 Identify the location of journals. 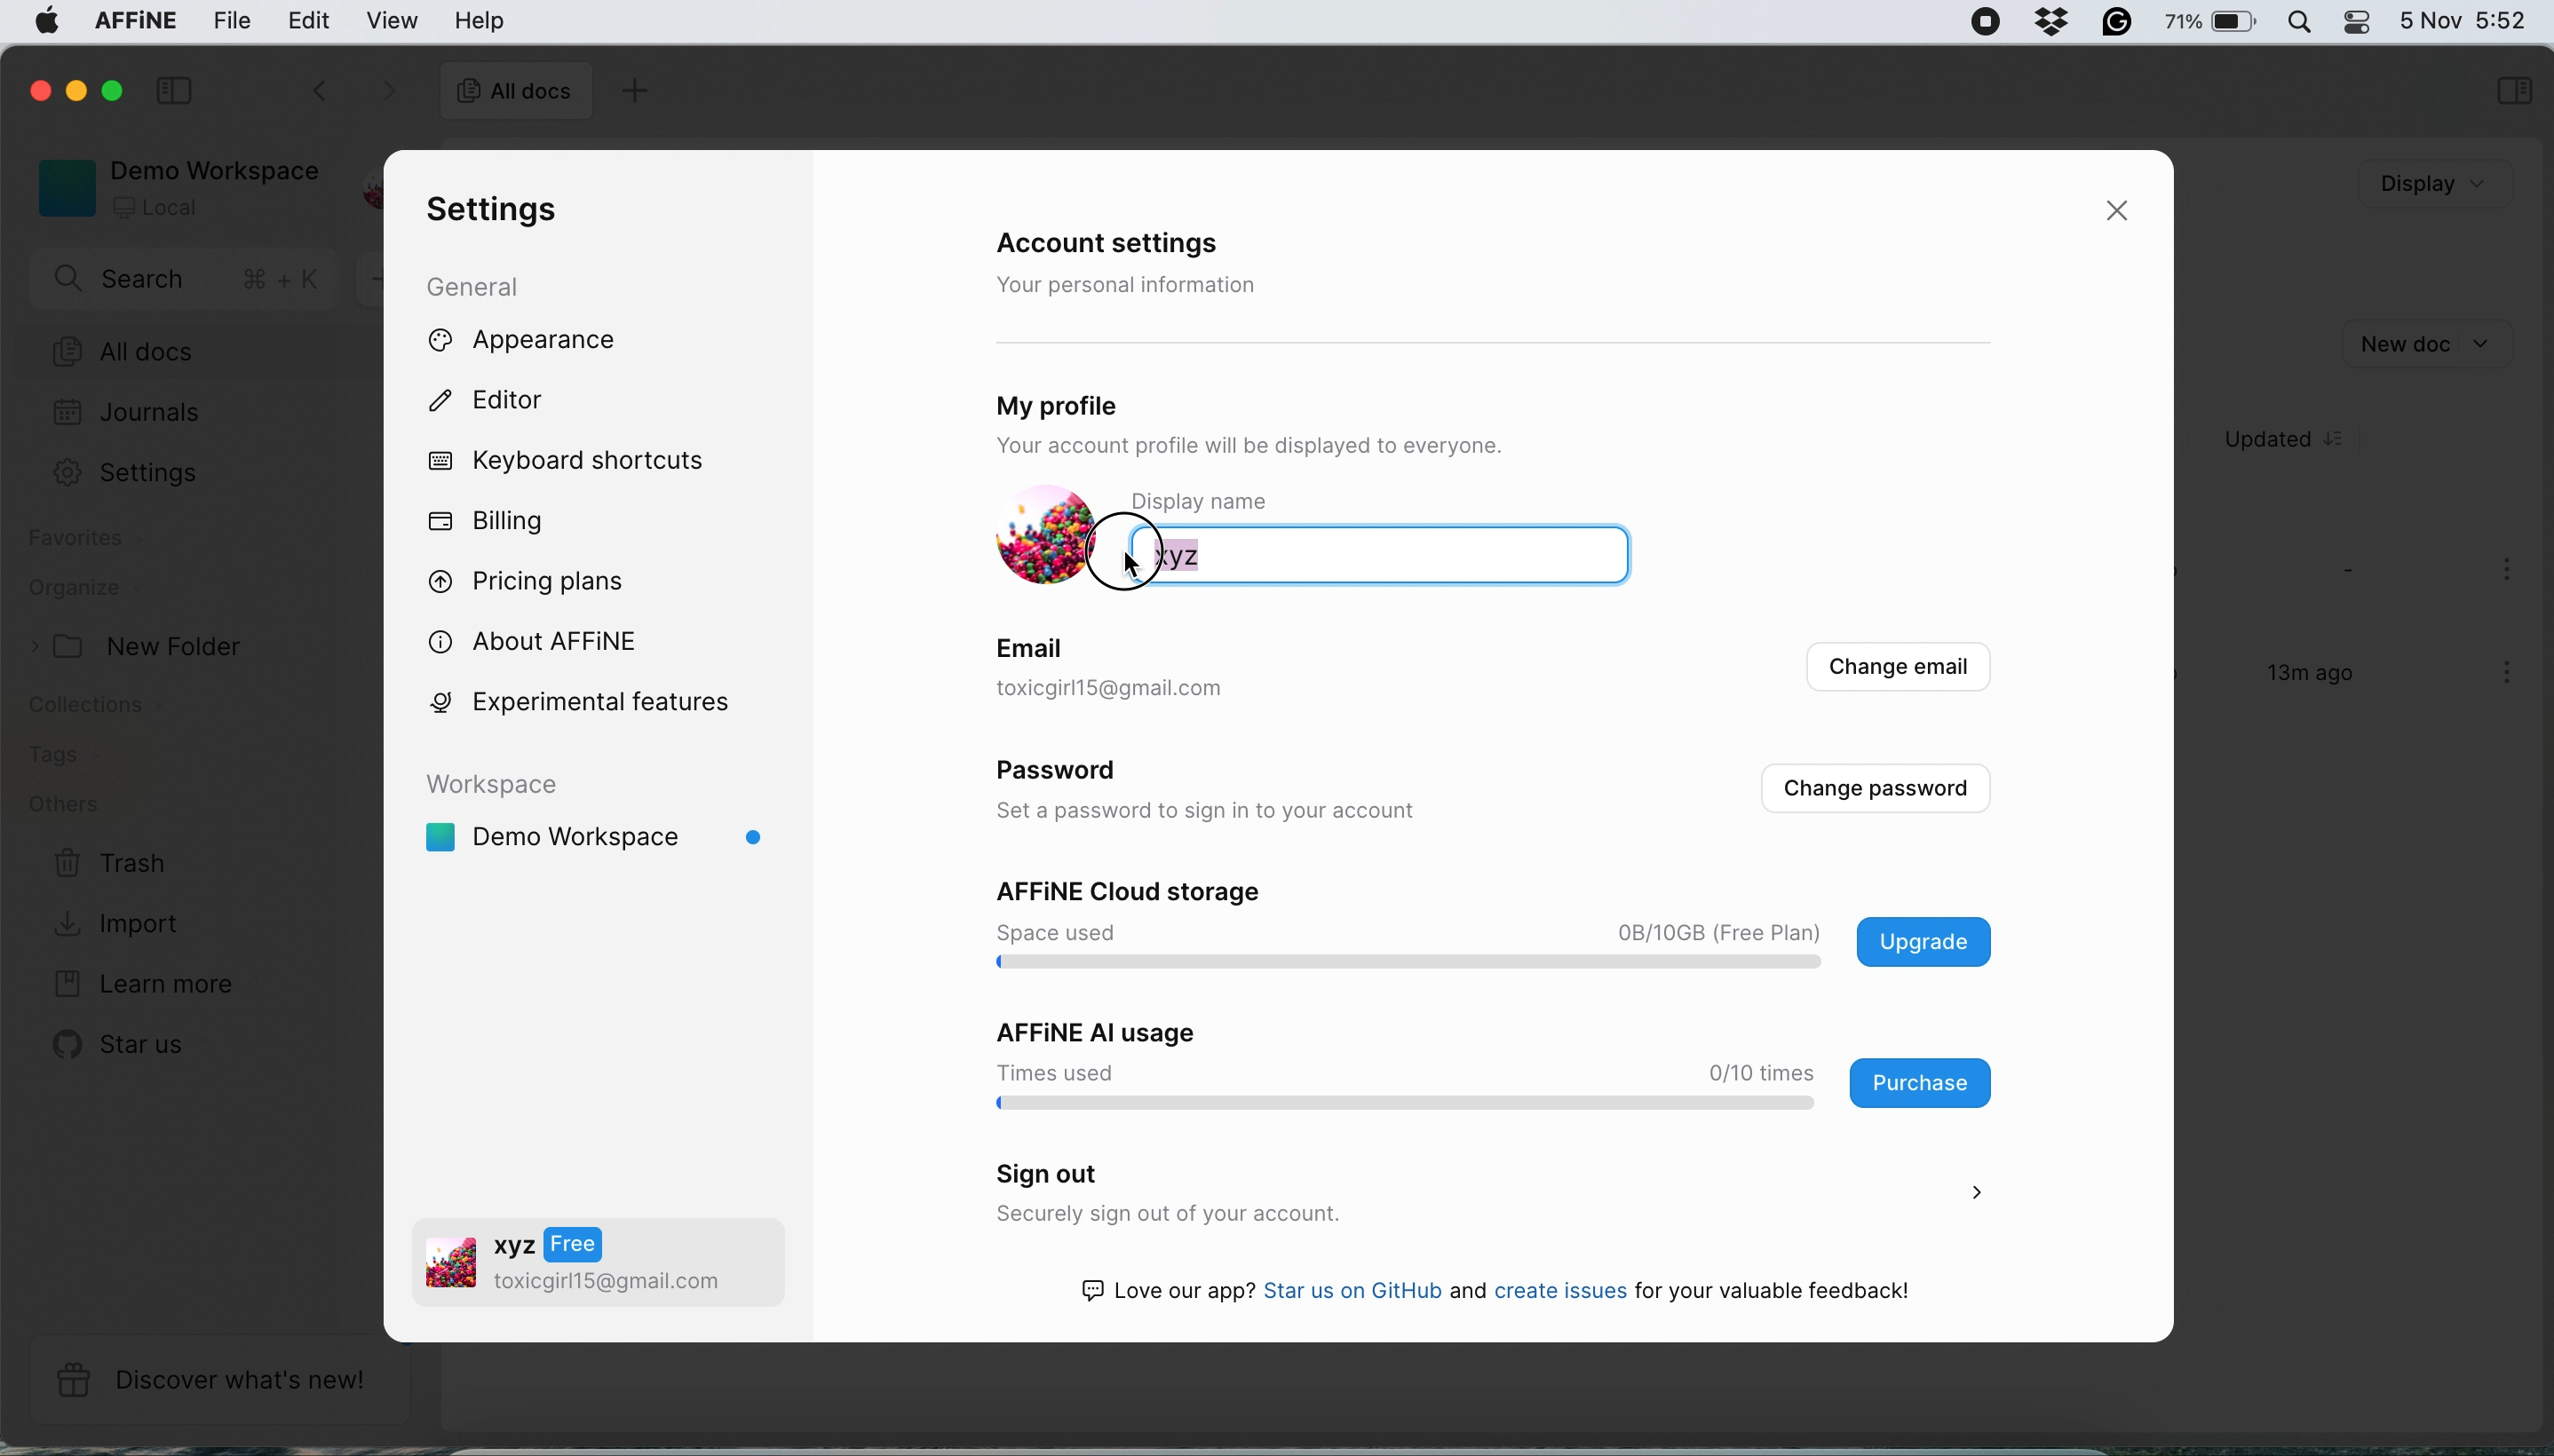
(127, 415).